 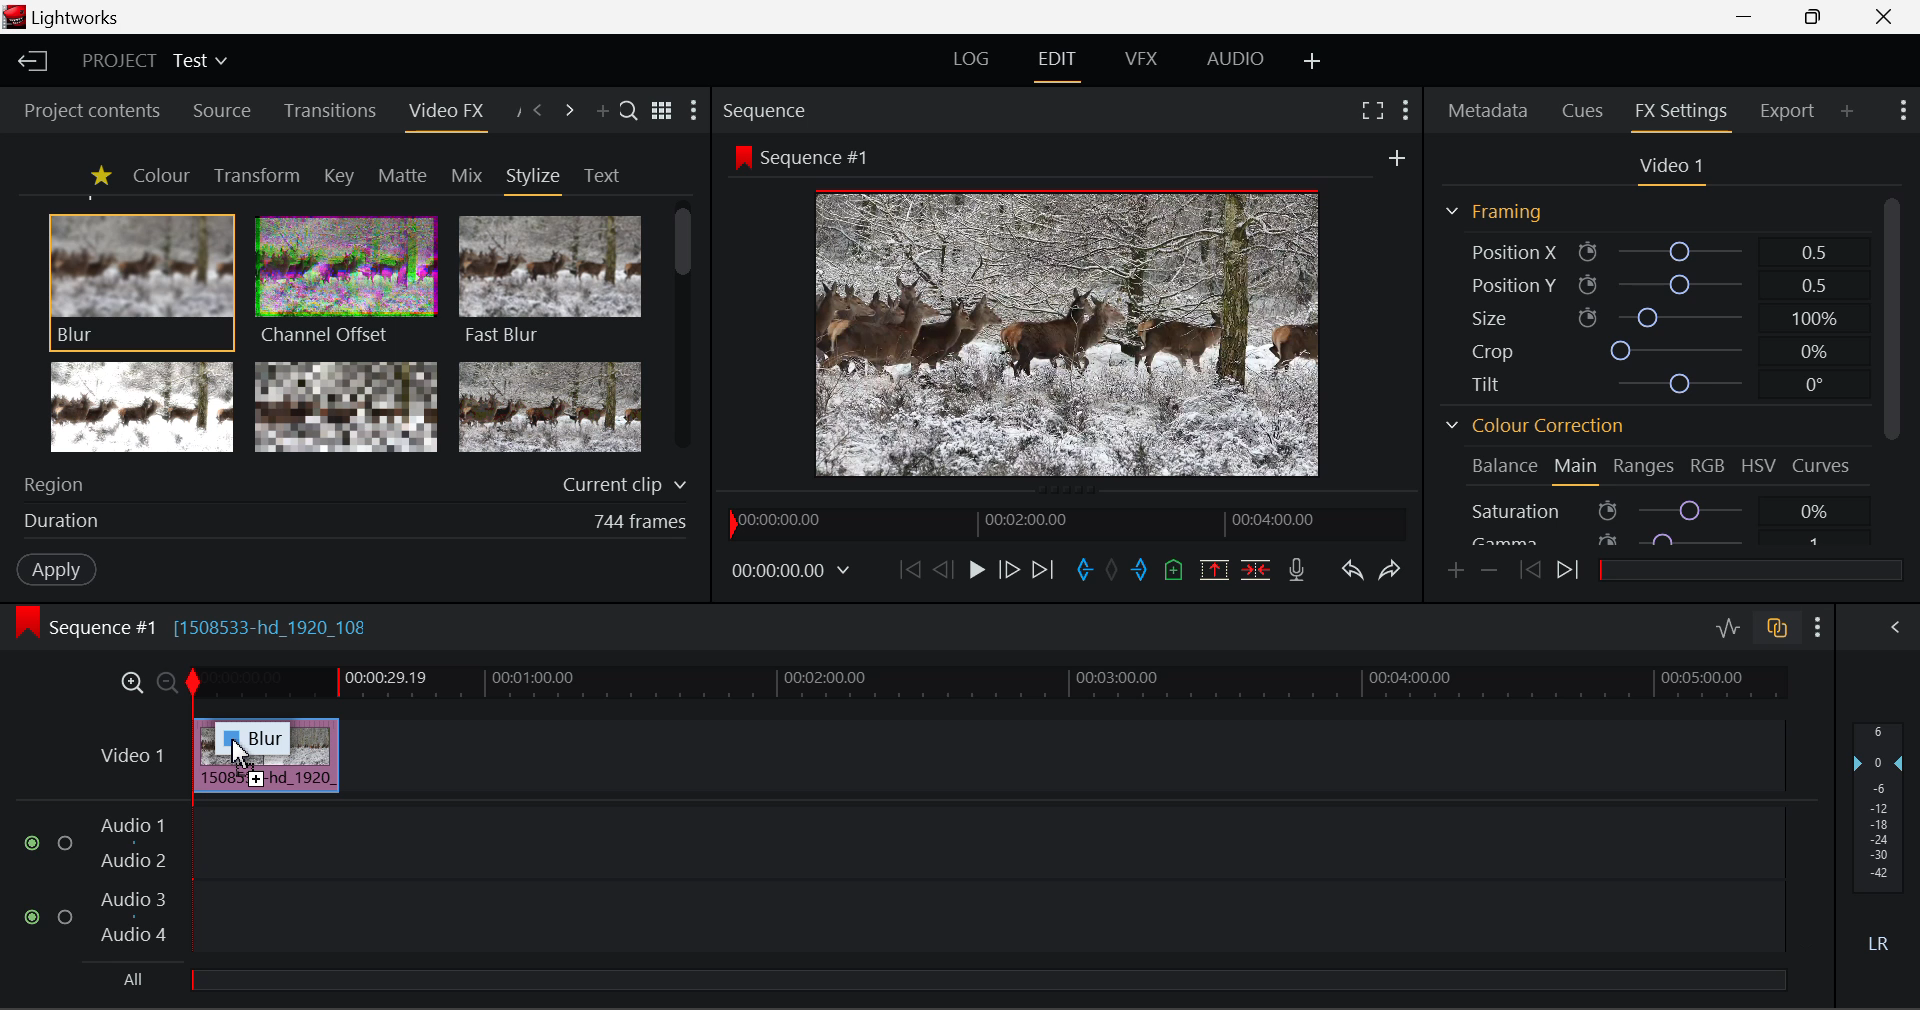 What do you see at coordinates (604, 174) in the screenshot?
I see `Text Panel Open` at bounding box center [604, 174].